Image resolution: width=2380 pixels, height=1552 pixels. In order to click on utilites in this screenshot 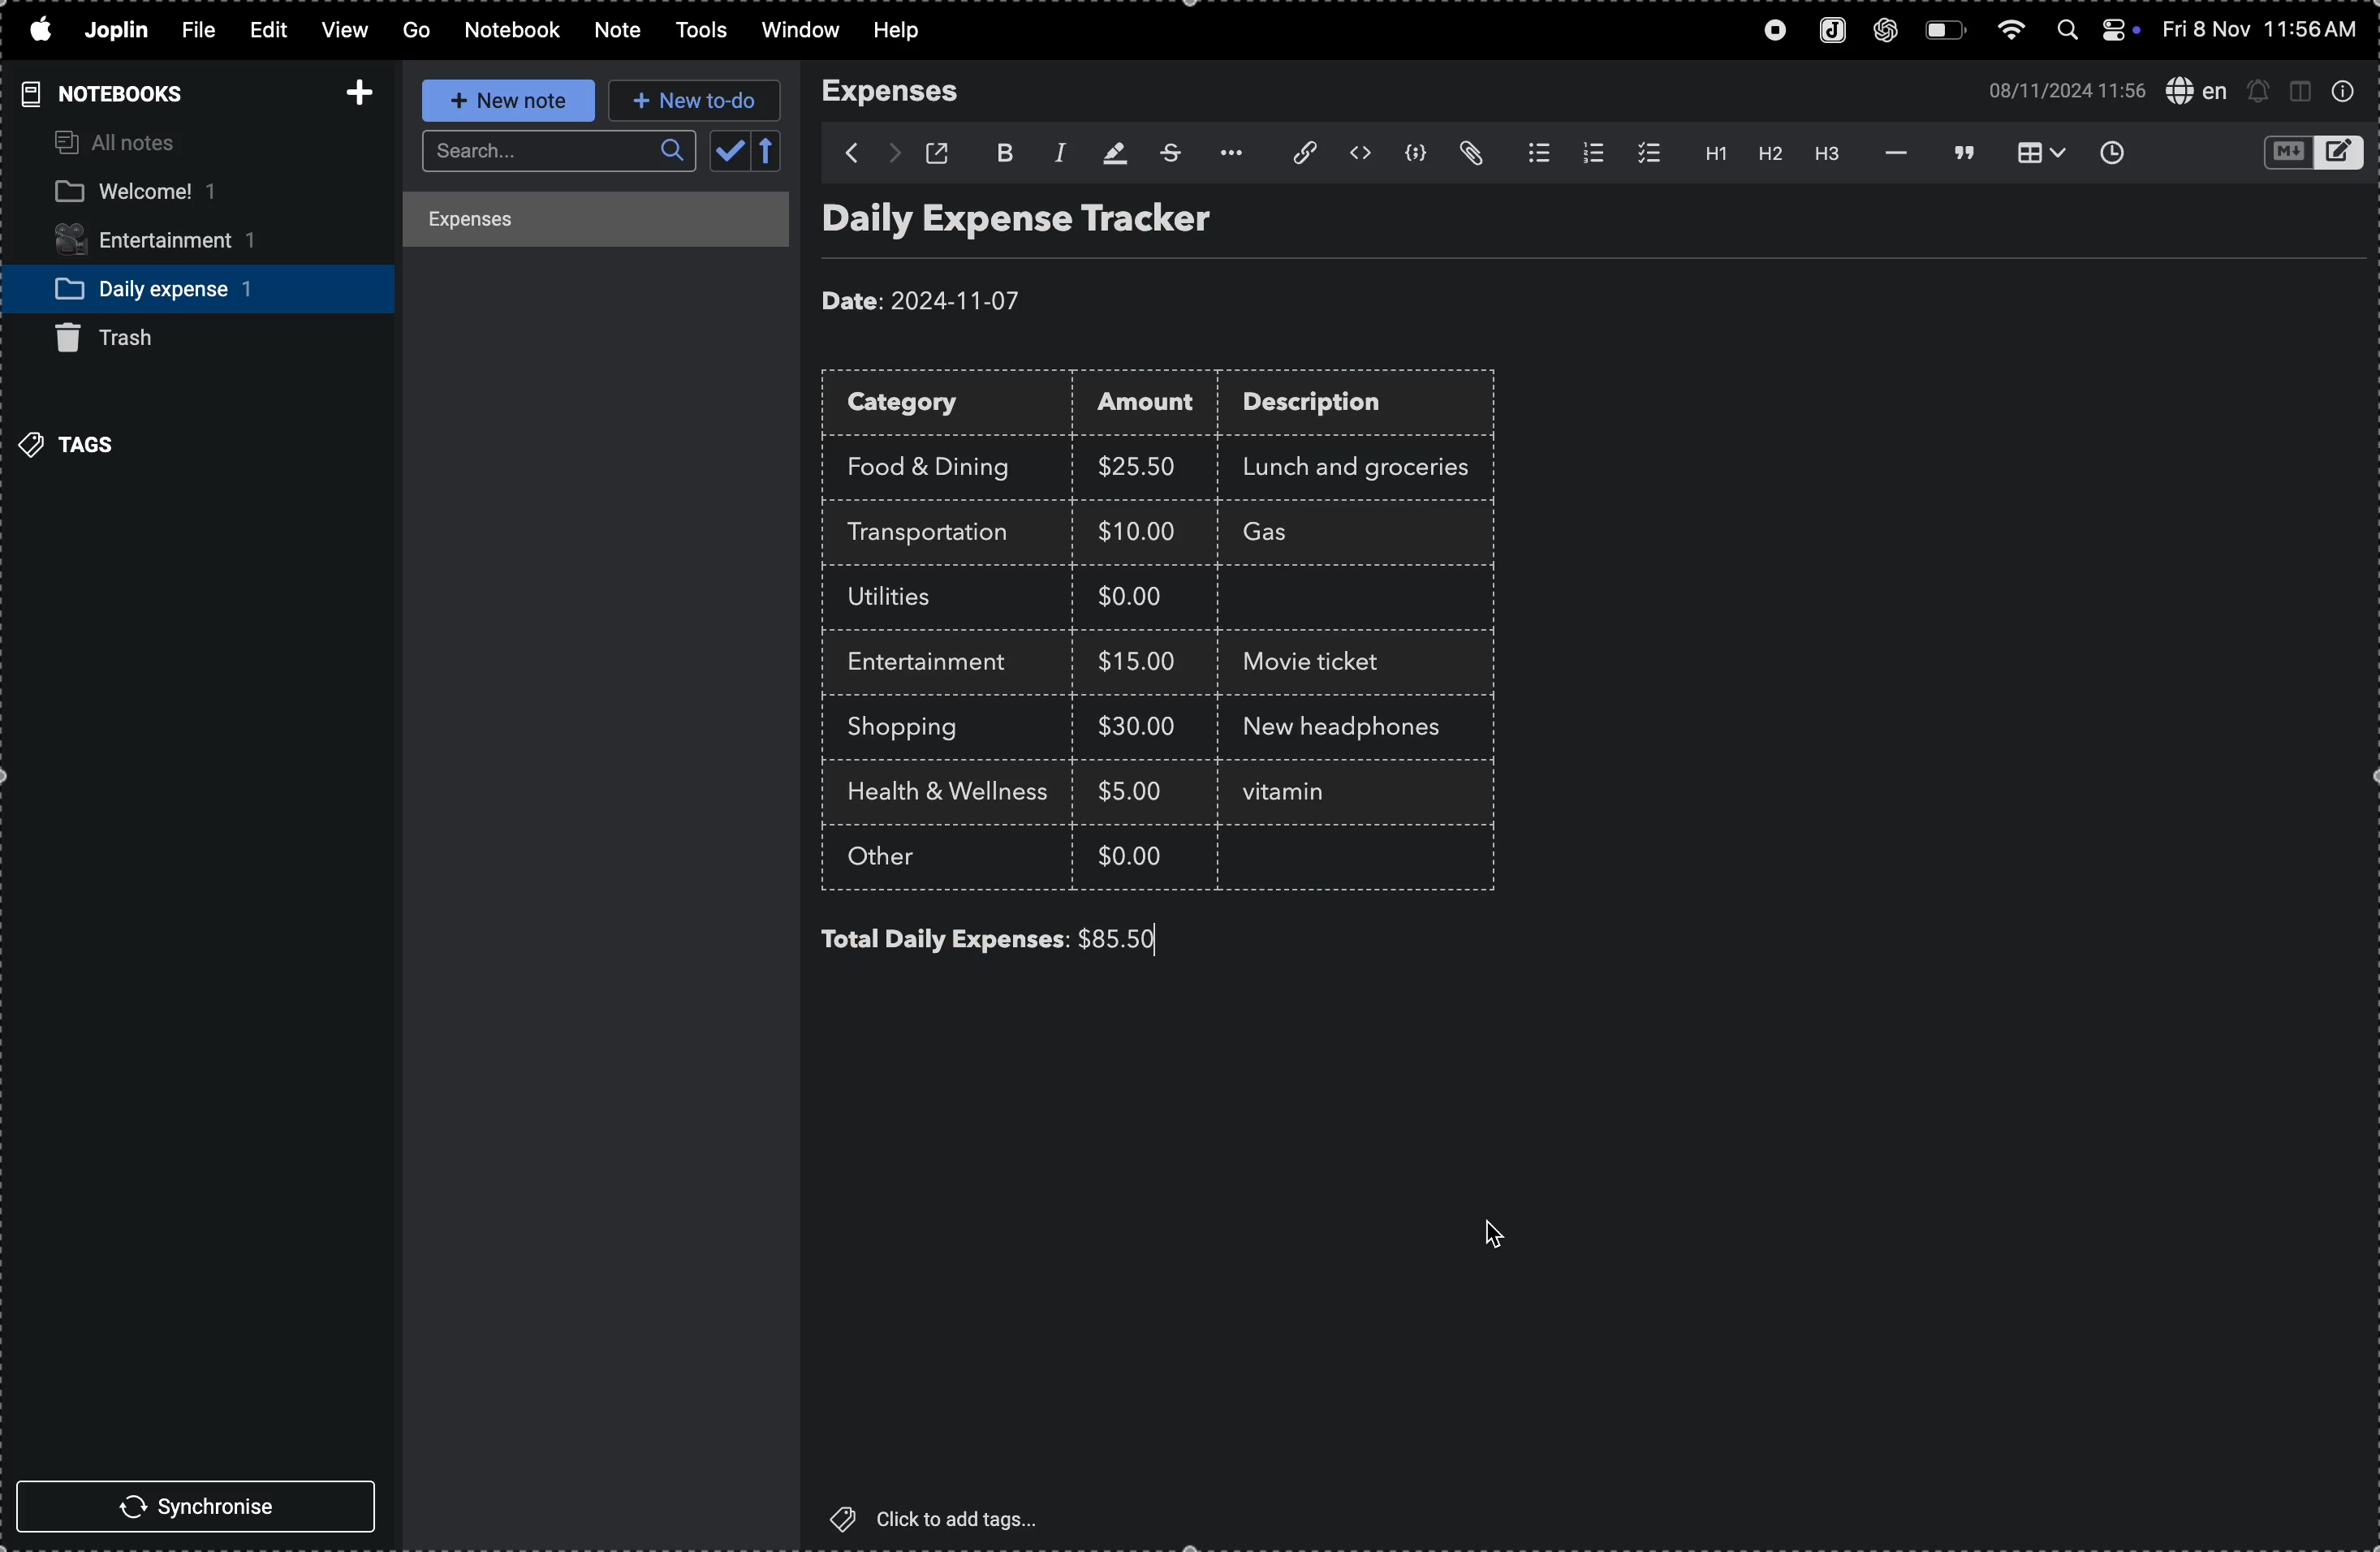, I will do `click(909, 598)`.